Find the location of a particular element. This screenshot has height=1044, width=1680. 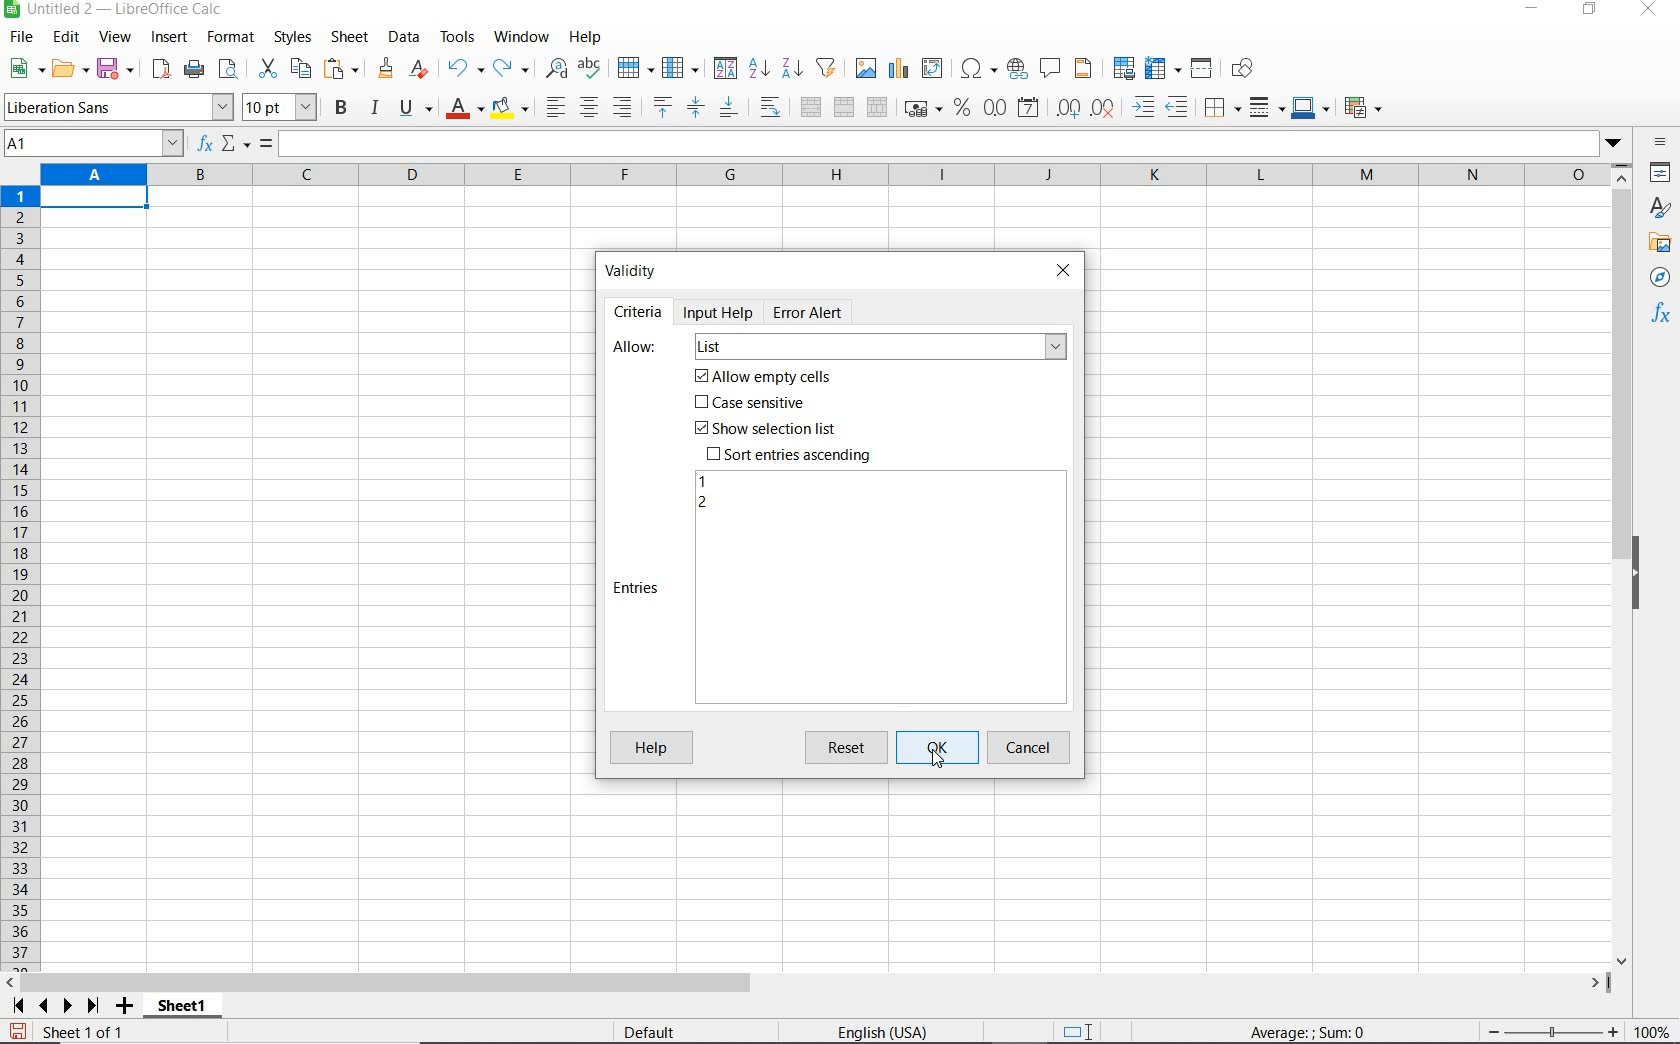

styles is located at coordinates (1661, 210).